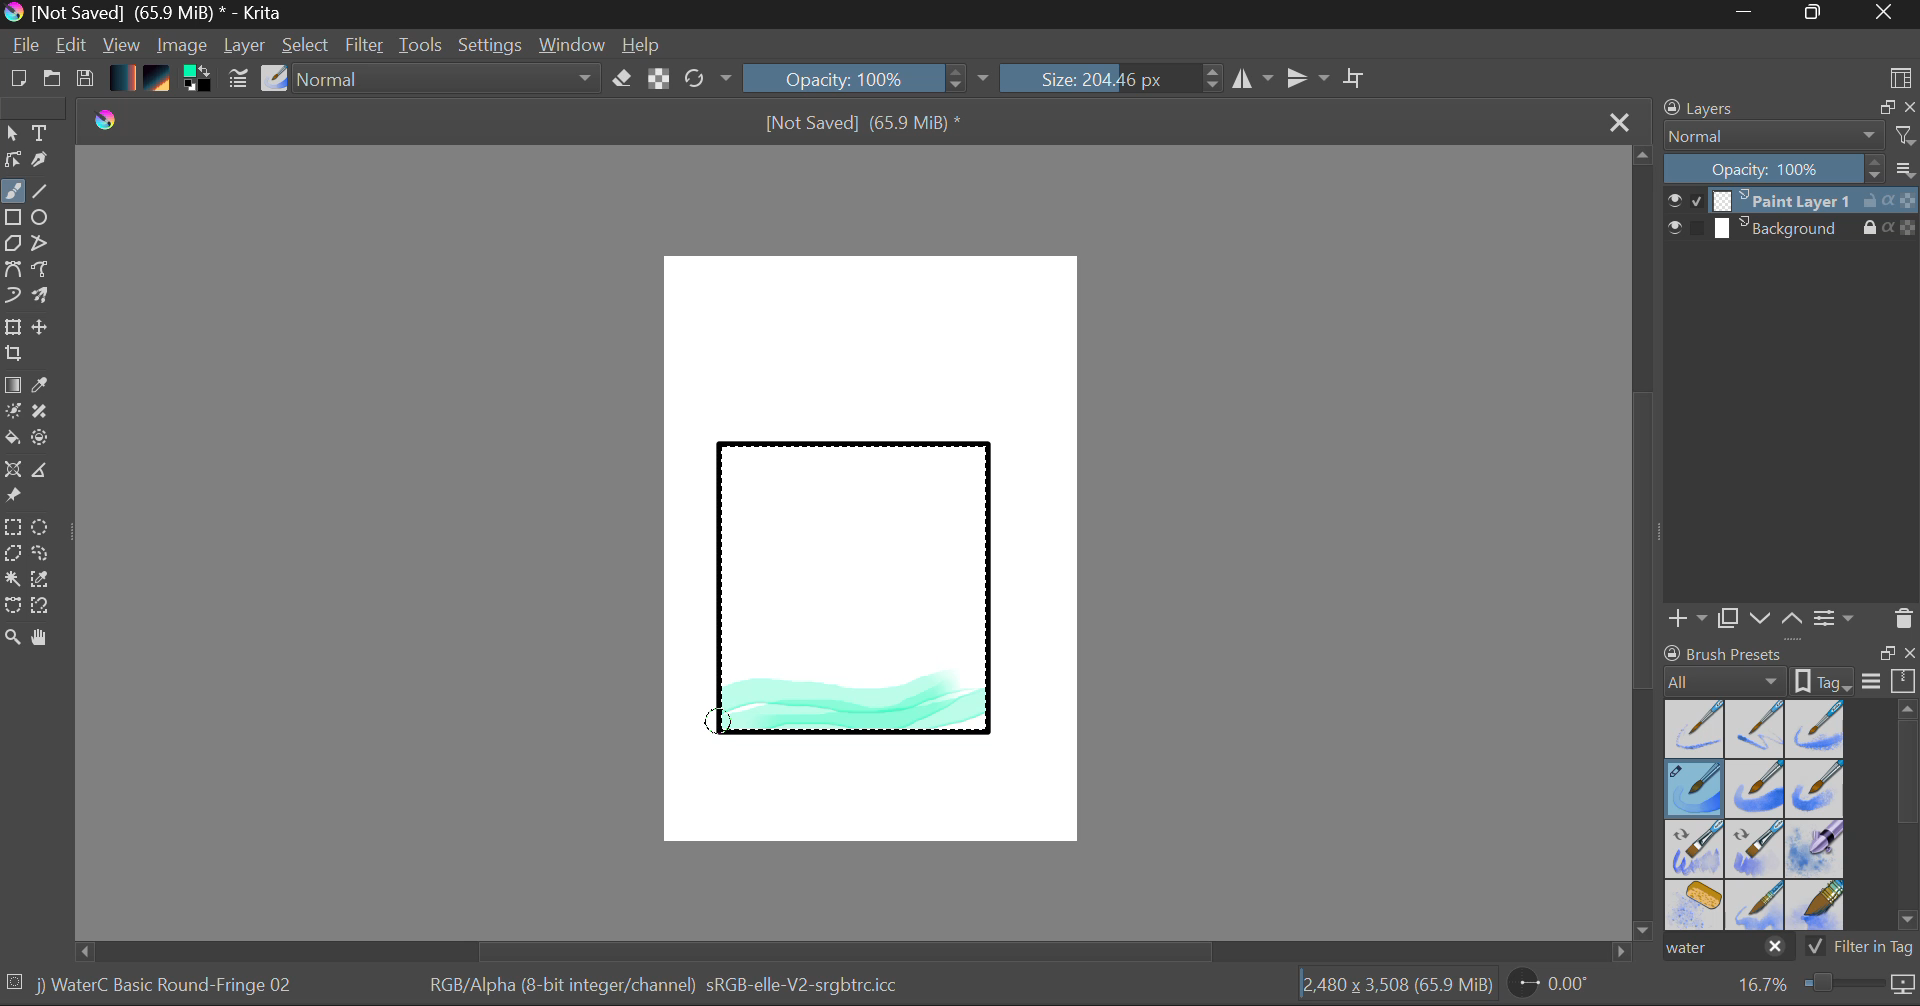 Image resolution: width=1920 pixels, height=1006 pixels. What do you see at coordinates (869, 78) in the screenshot?
I see `Opacity` at bounding box center [869, 78].